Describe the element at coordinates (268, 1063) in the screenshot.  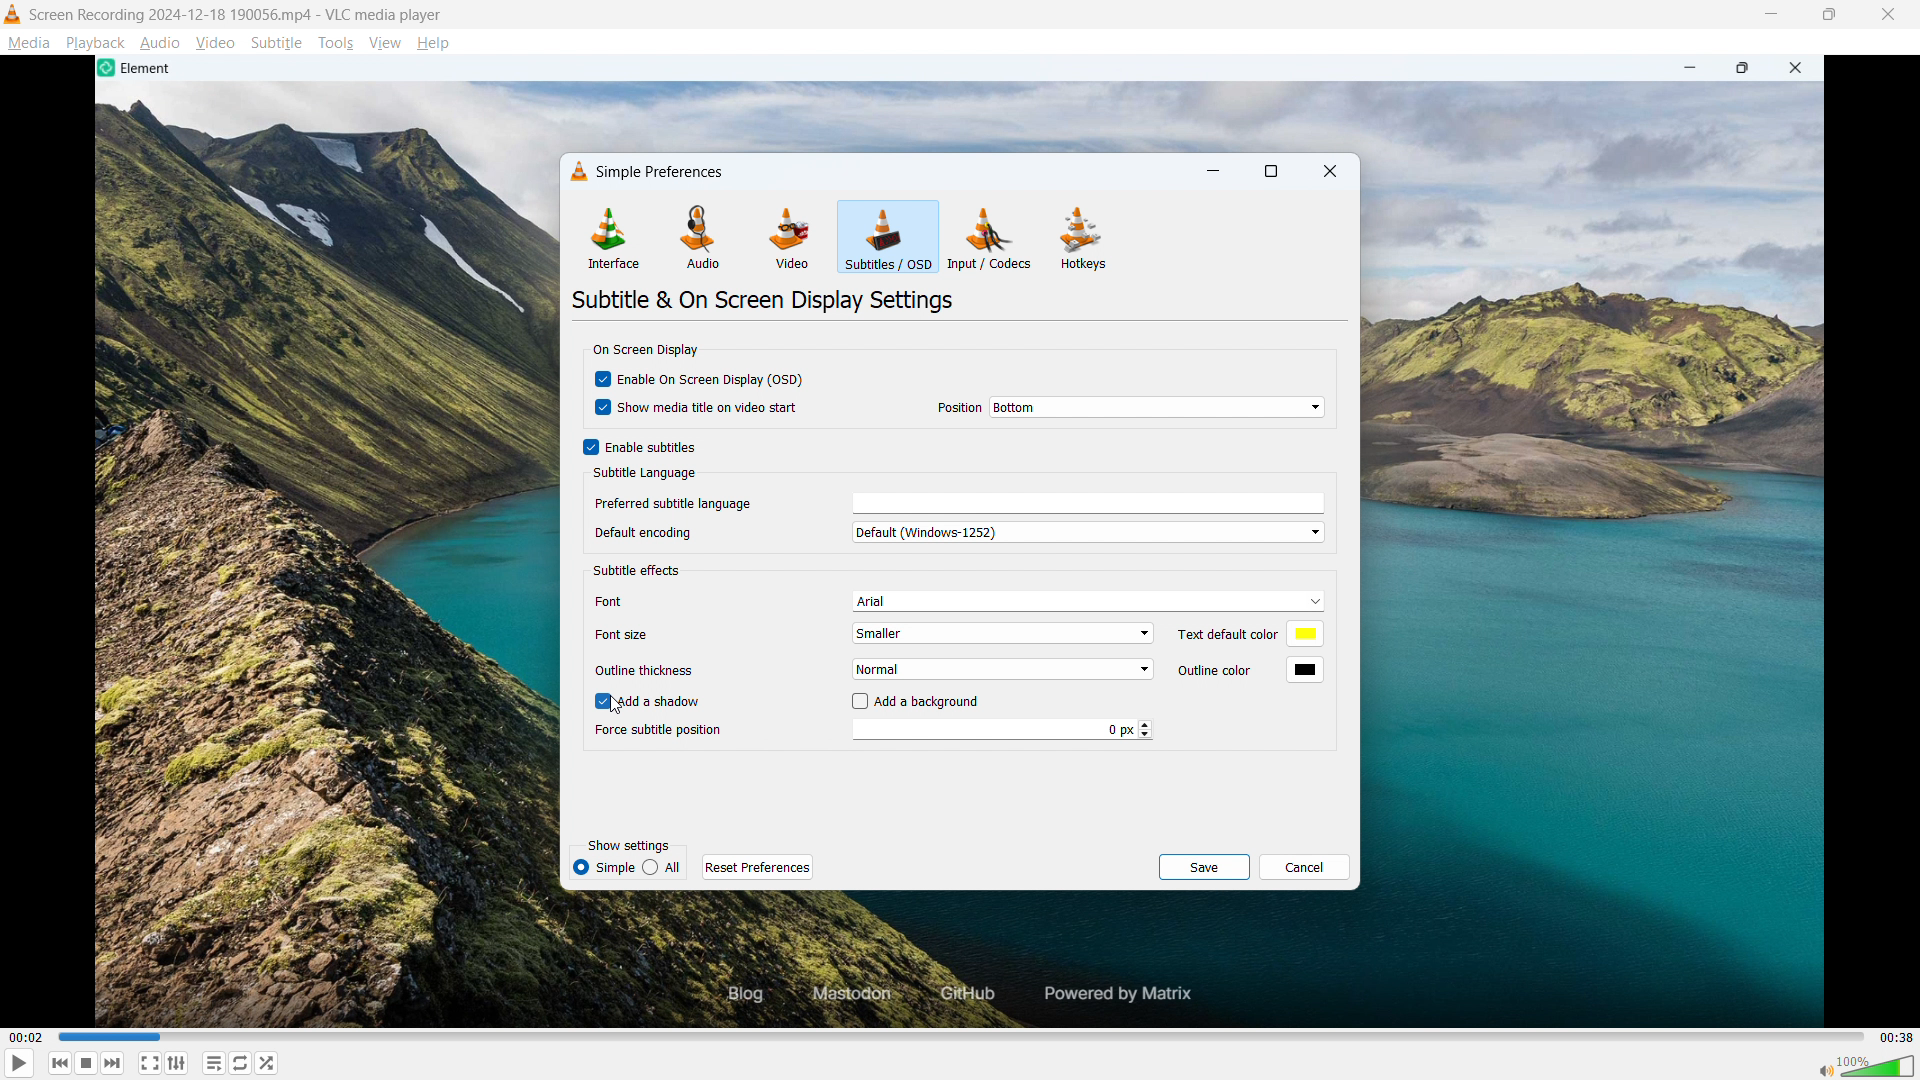
I see `random ` at that location.